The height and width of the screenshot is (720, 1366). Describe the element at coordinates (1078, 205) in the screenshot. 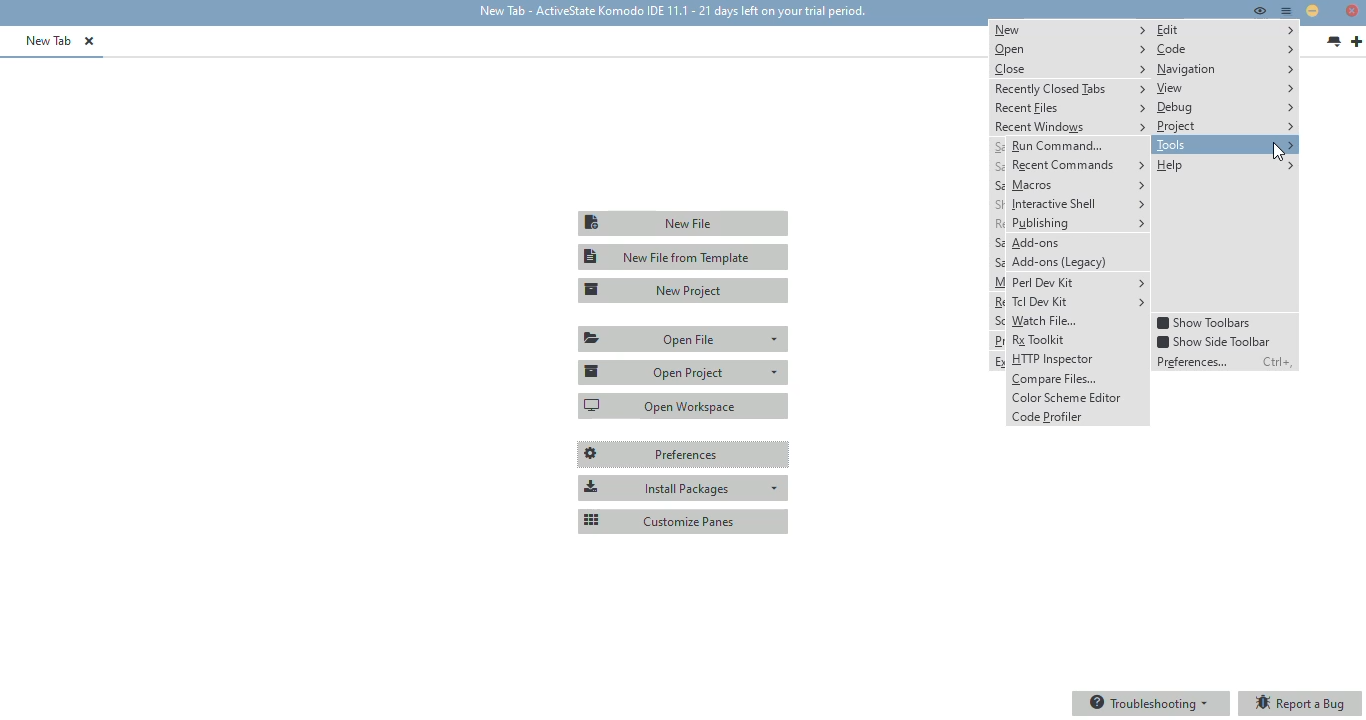

I see `Interactive shell` at that location.